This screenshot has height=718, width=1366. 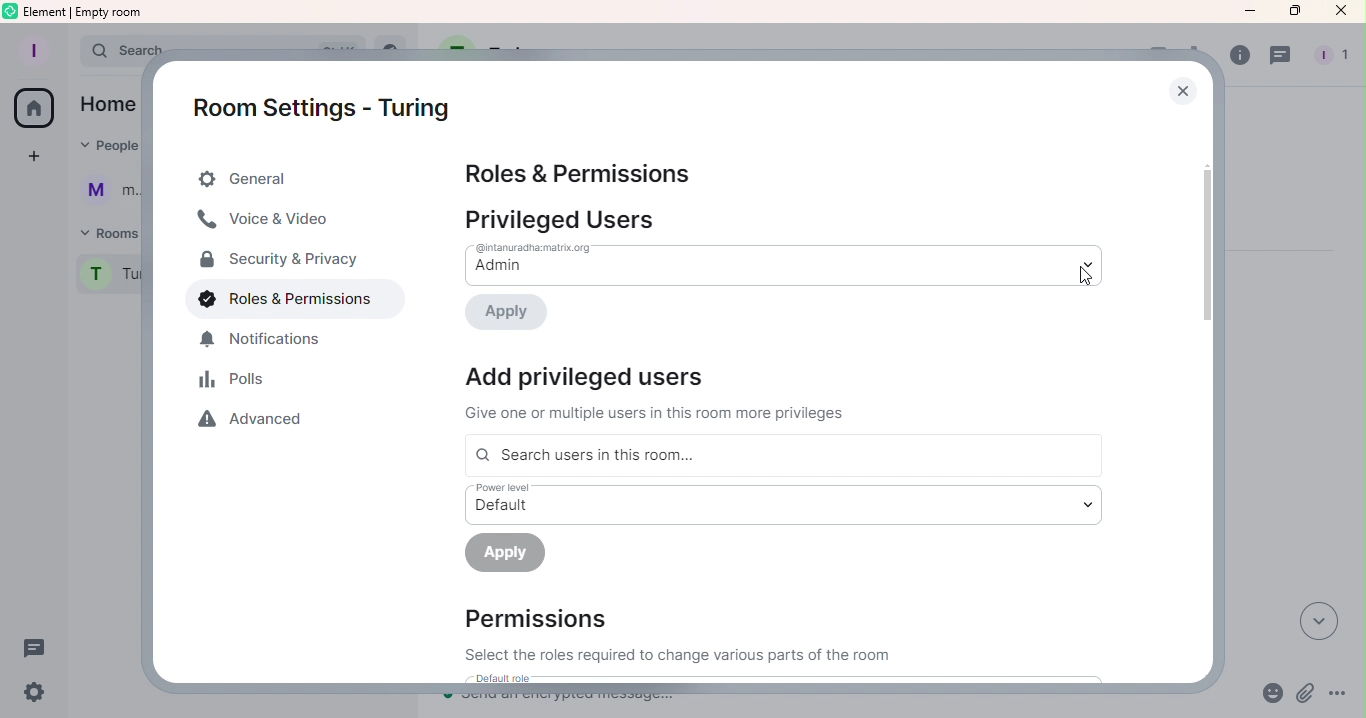 What do you see at coordinates (40, 108) in the screenshot?
I see `Home` at bounding box center [40, 108].